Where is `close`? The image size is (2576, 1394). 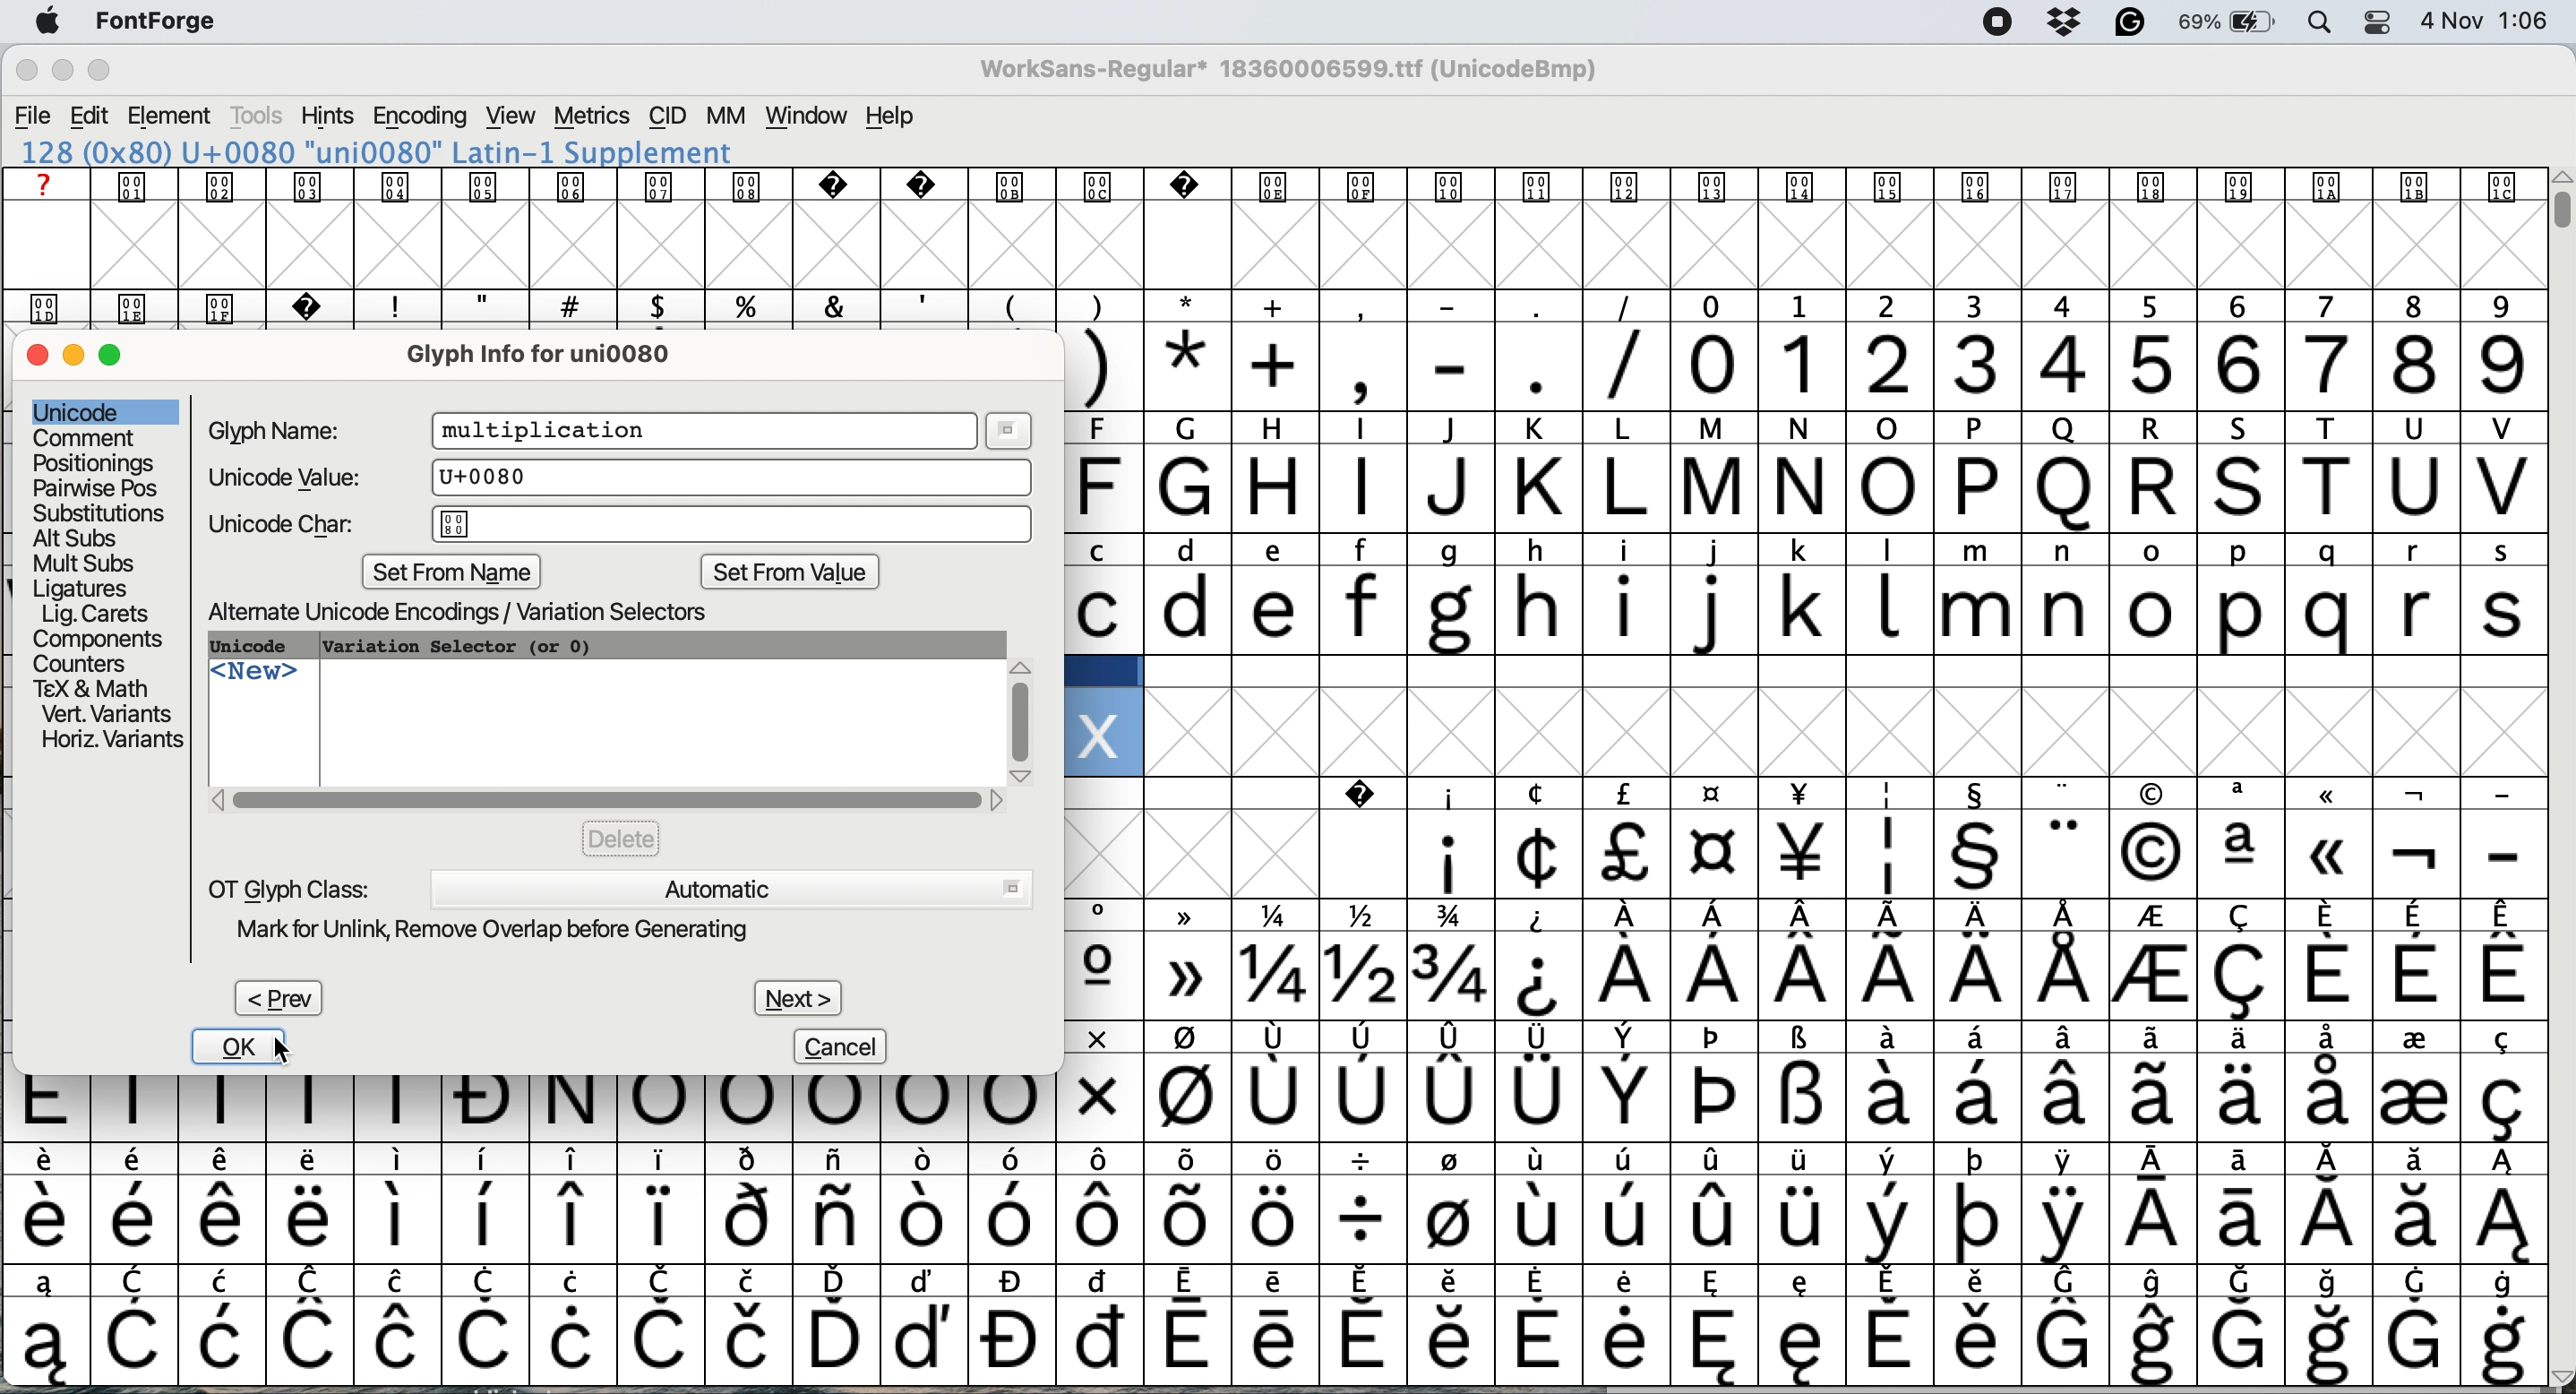 close is located at coordinates (26, 73).